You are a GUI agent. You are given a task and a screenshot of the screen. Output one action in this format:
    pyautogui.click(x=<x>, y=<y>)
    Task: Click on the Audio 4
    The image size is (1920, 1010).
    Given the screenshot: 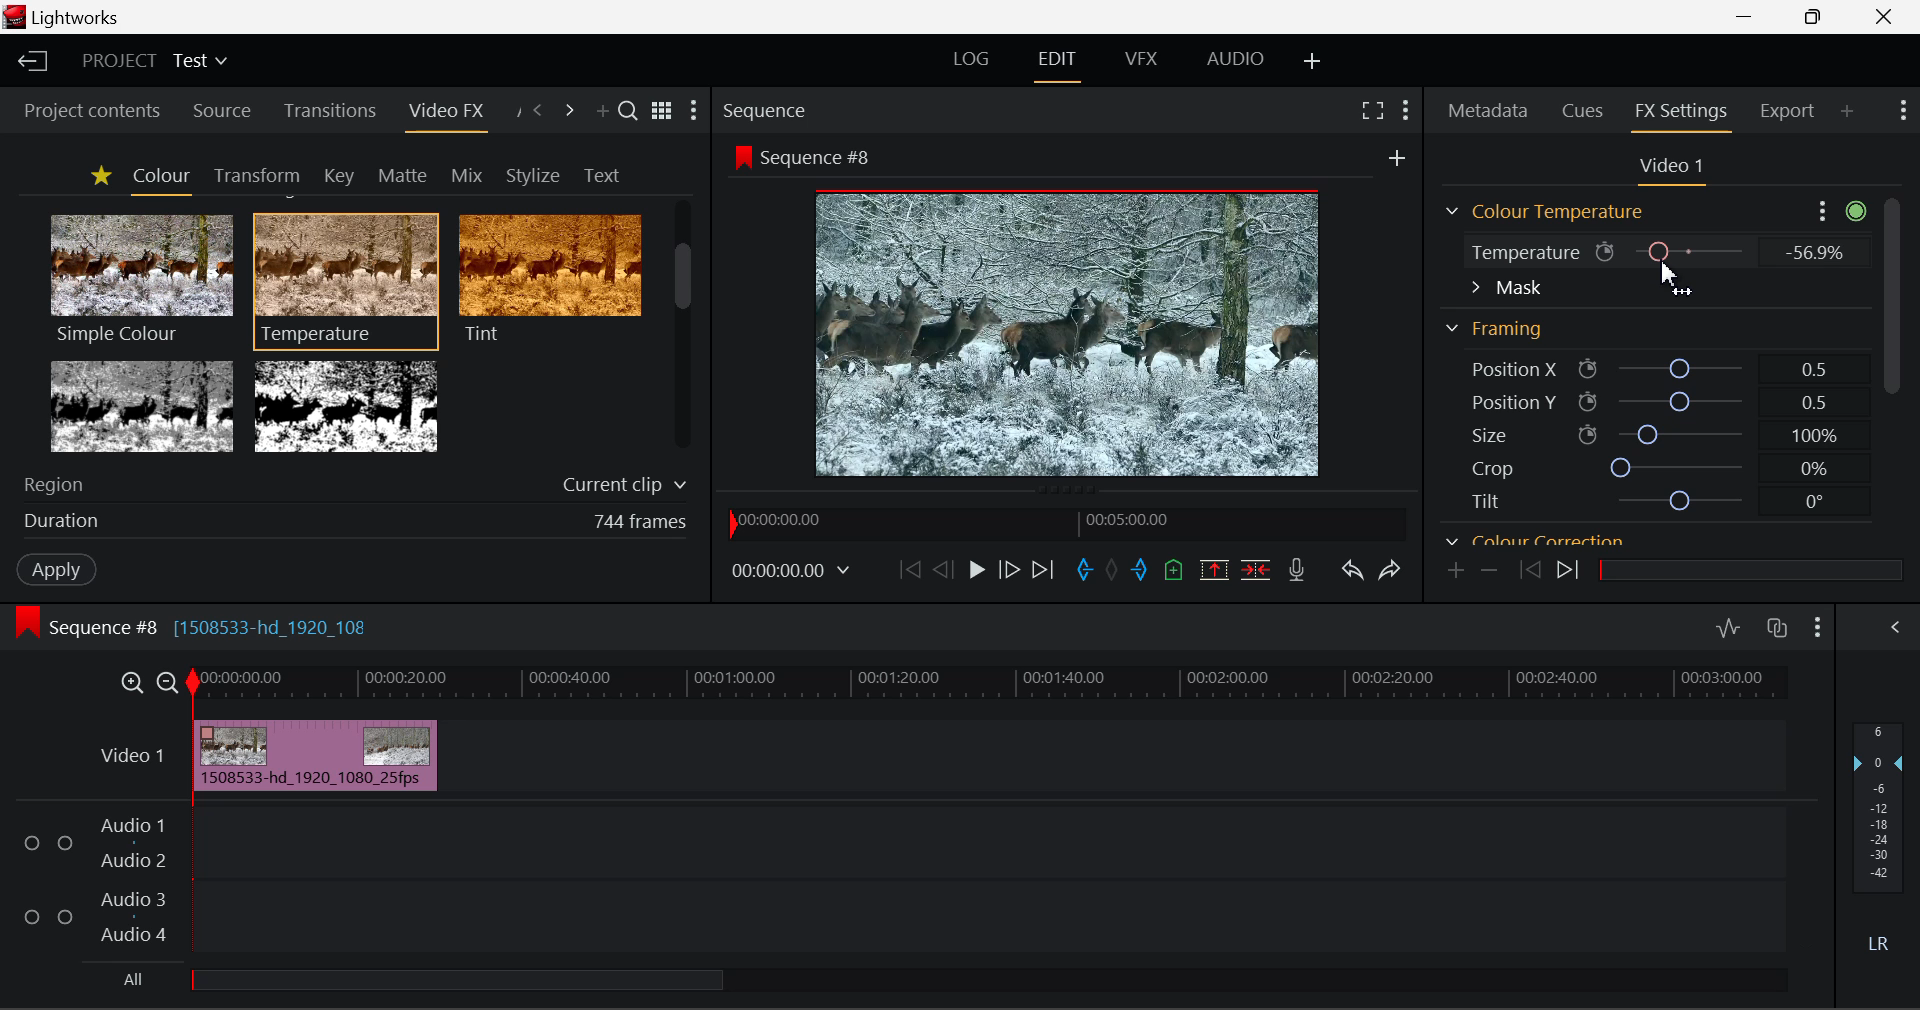 What is the action you would take?
    pyautogui.click(x=129, y=931)
    